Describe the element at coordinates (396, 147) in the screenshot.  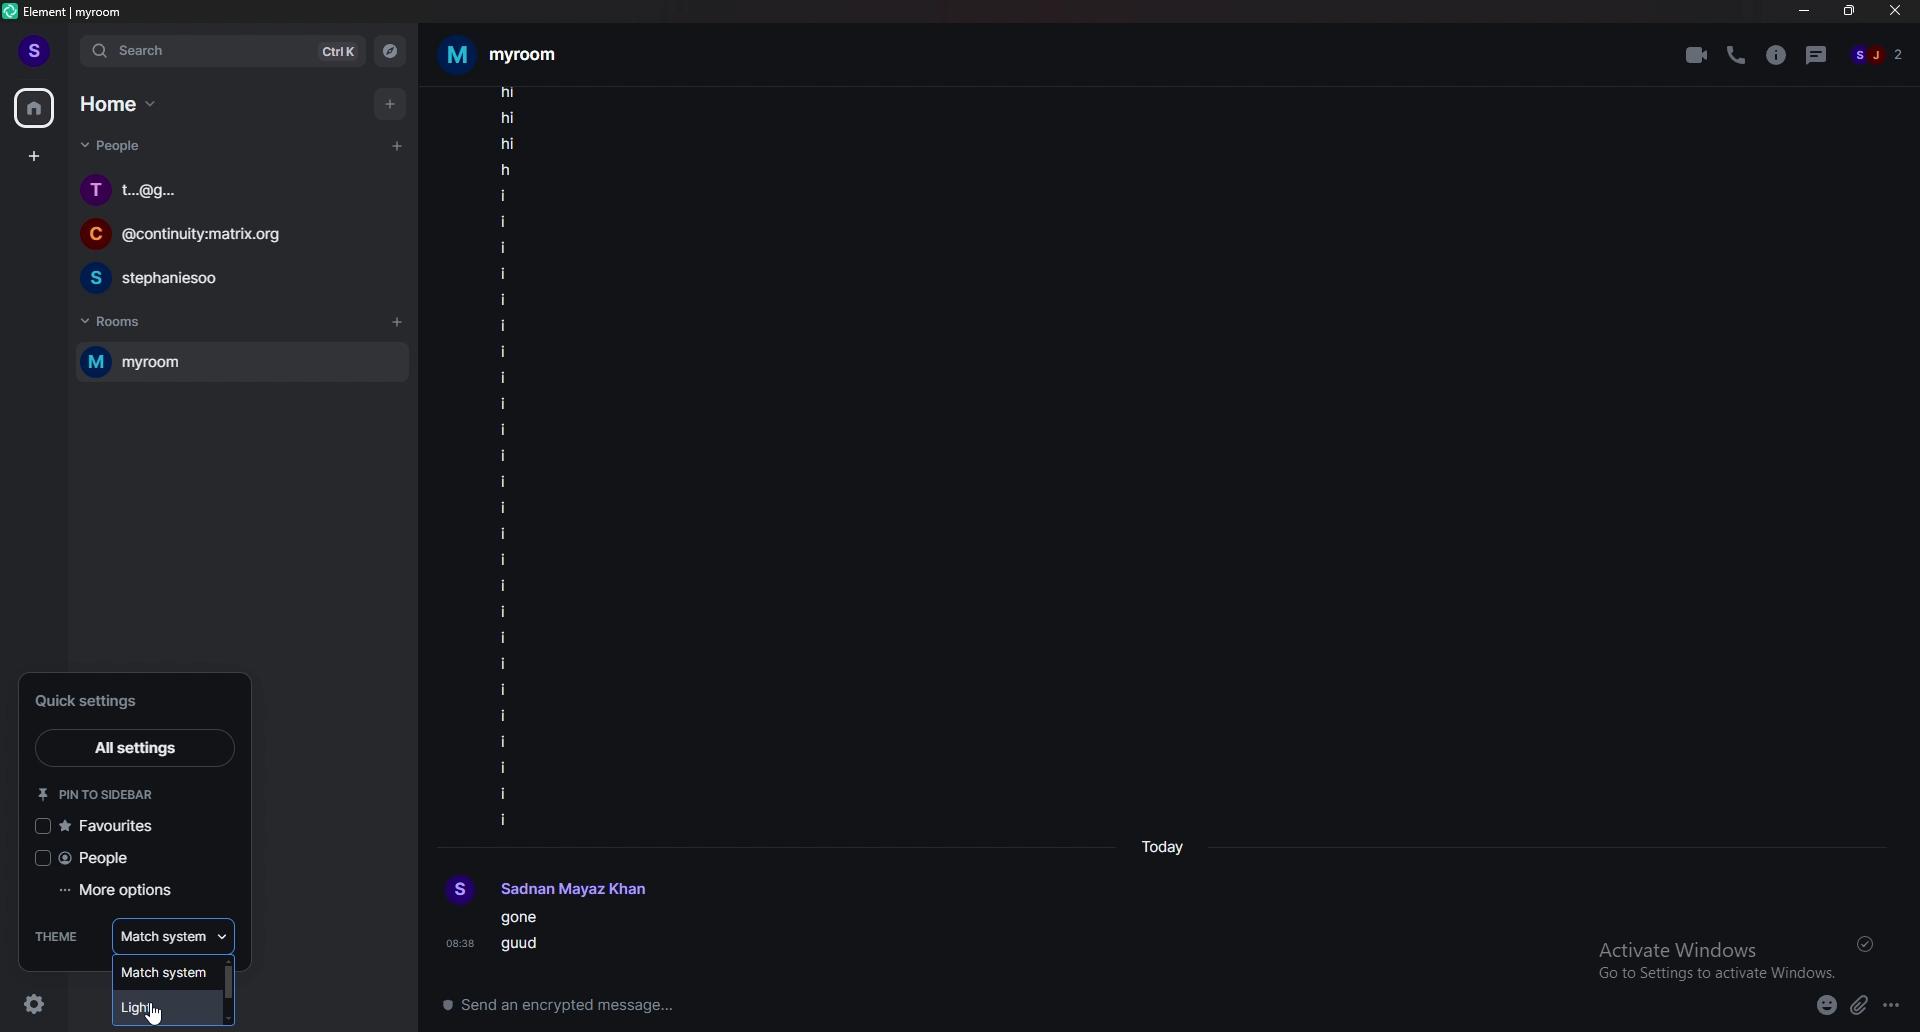
I see `start chat` at that location.